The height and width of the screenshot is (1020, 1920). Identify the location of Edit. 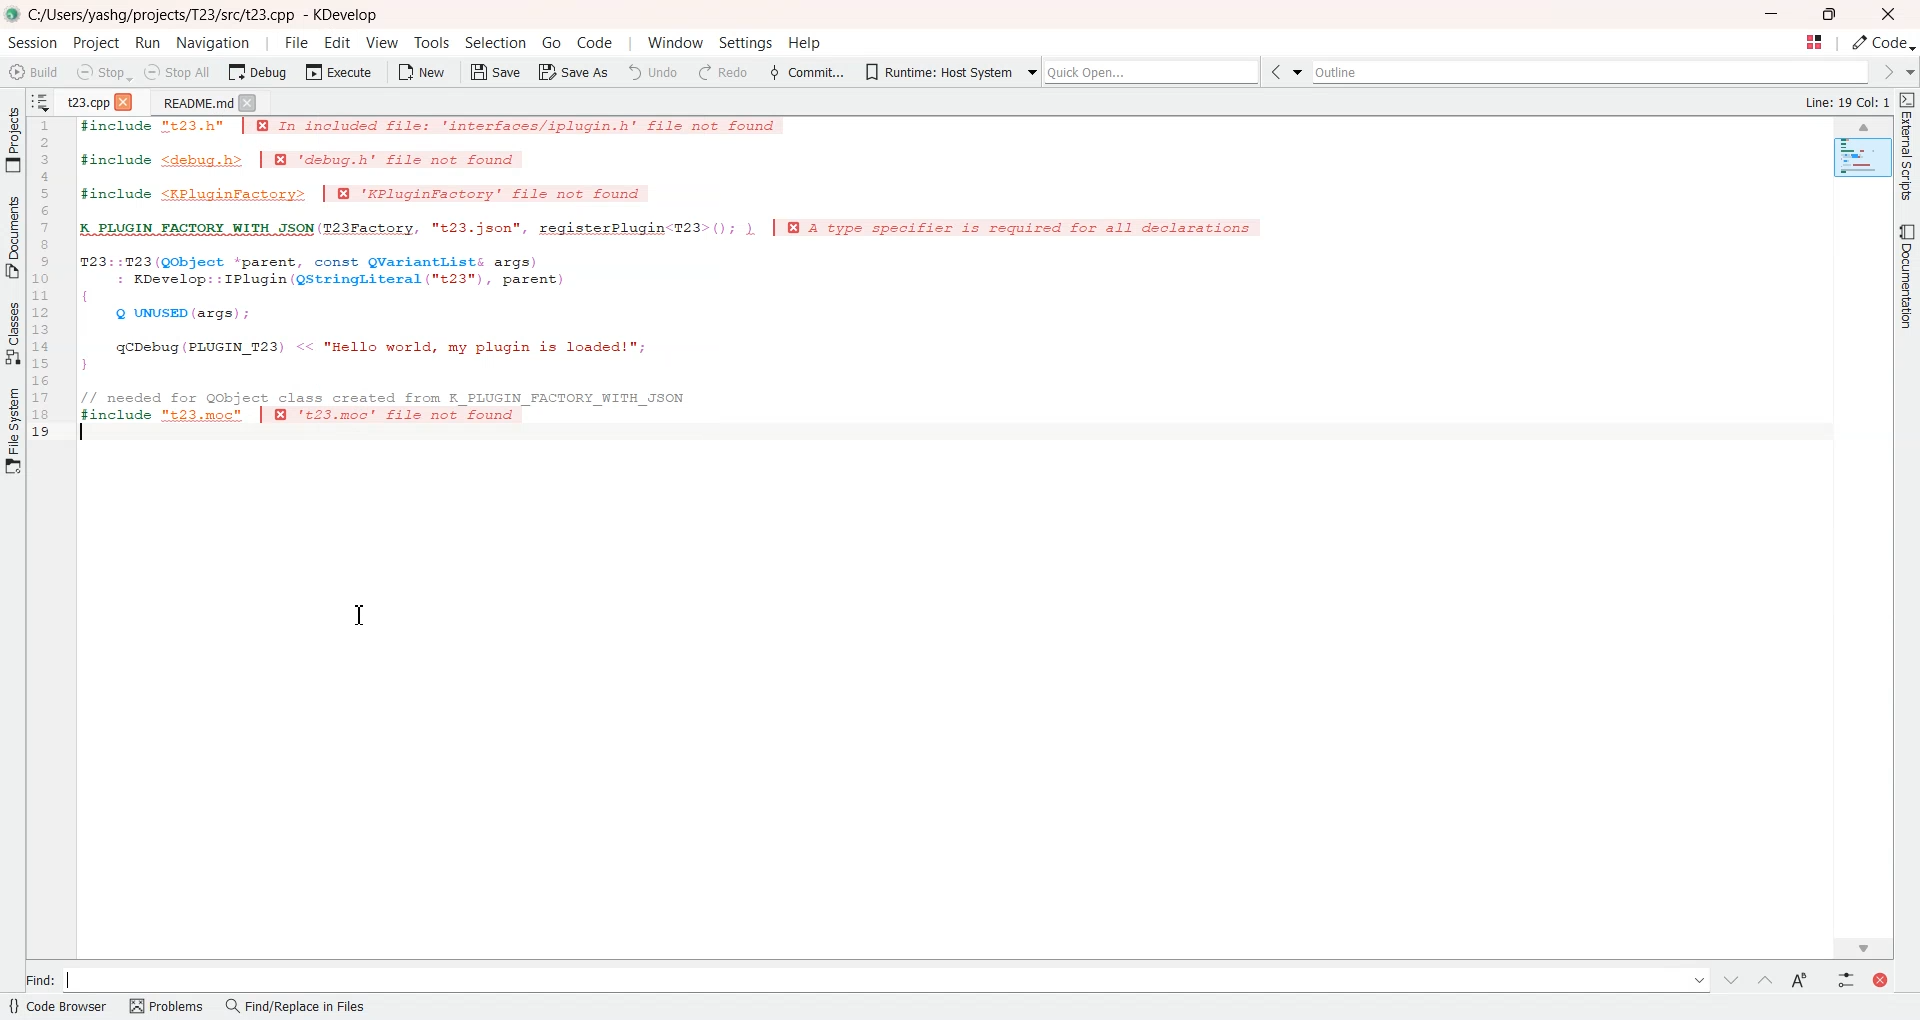
(339, 42).